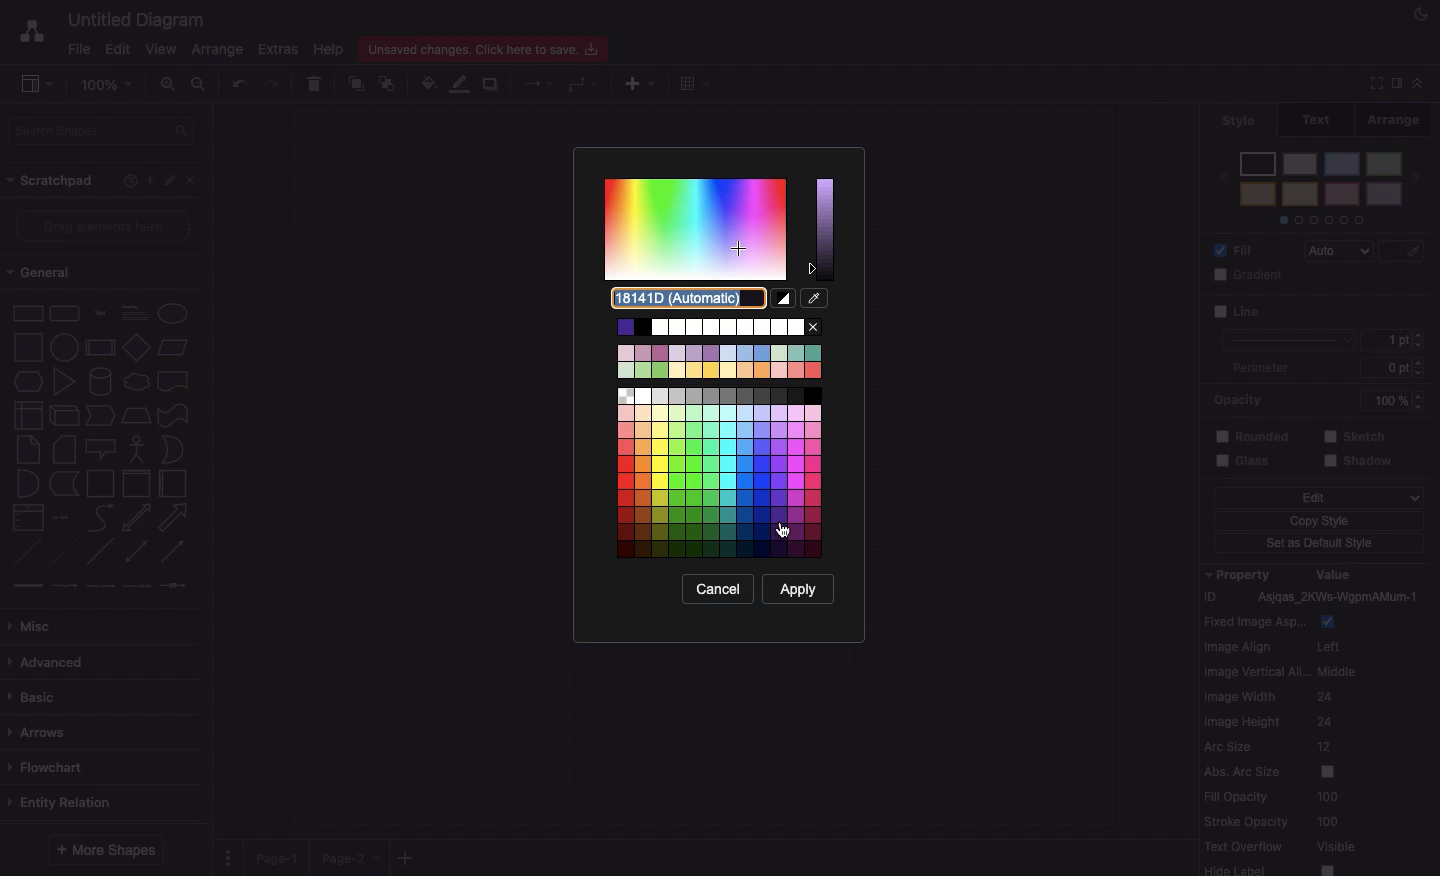 The width and height of the screenshot is (1440, 876). What do you see at coordinates (105, 227) in the screenshot?
I see `Drag elements here` at bounding box center [105, 227].